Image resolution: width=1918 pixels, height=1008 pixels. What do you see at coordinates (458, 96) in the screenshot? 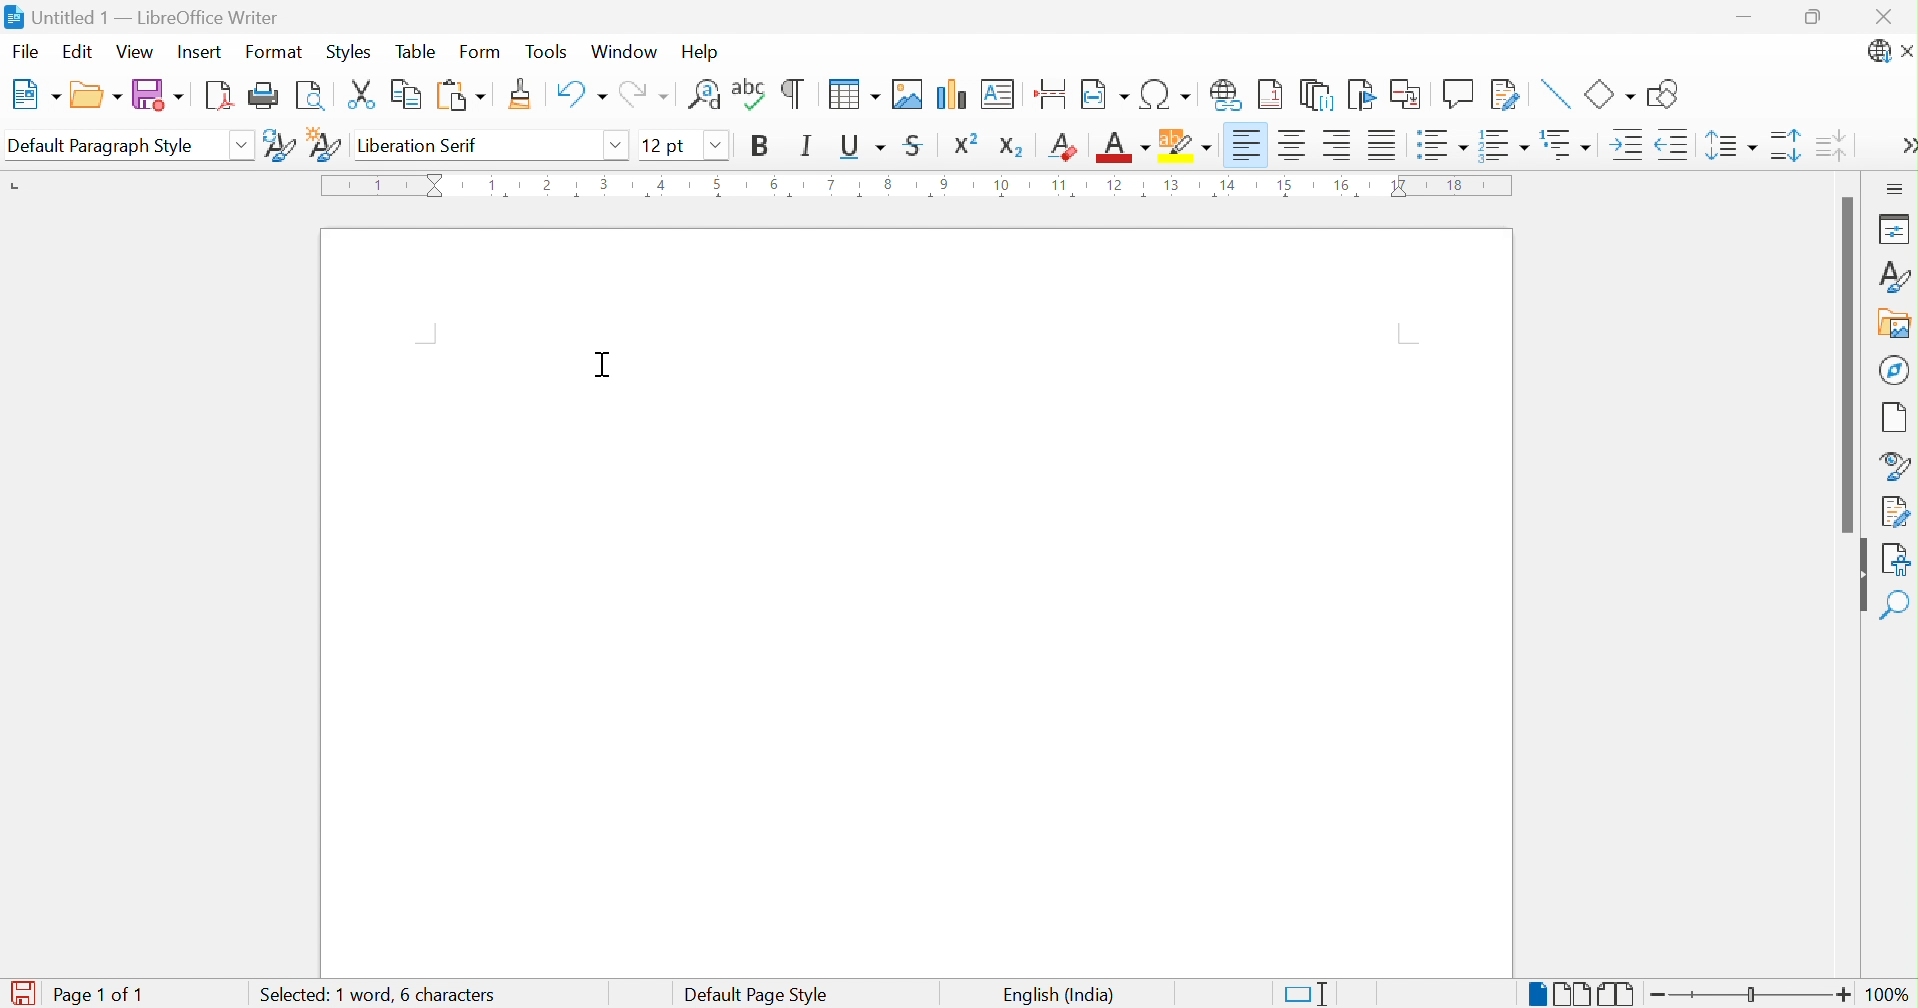
I see `Paste` at bounding box center [458, 96].